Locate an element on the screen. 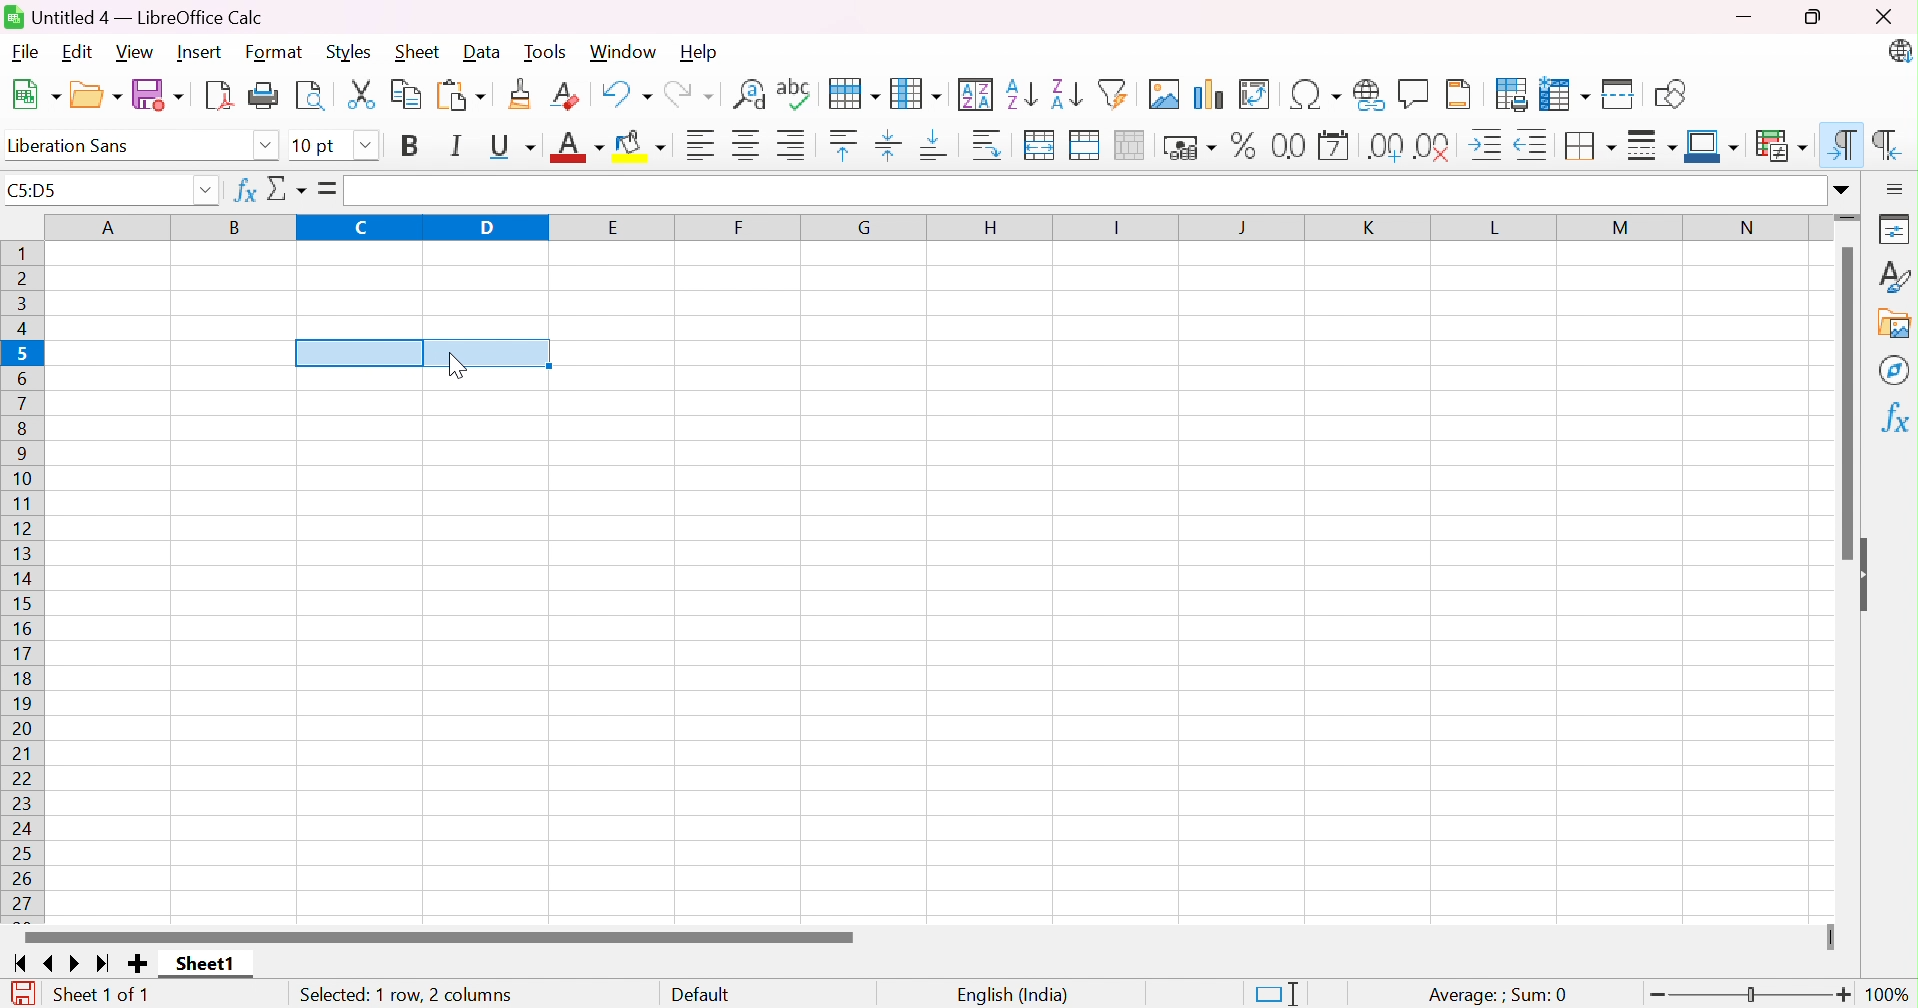 Image resolution: width=1918 pixels, height=1008 pixels. Center Vertically is located at coordinates (890, 144).